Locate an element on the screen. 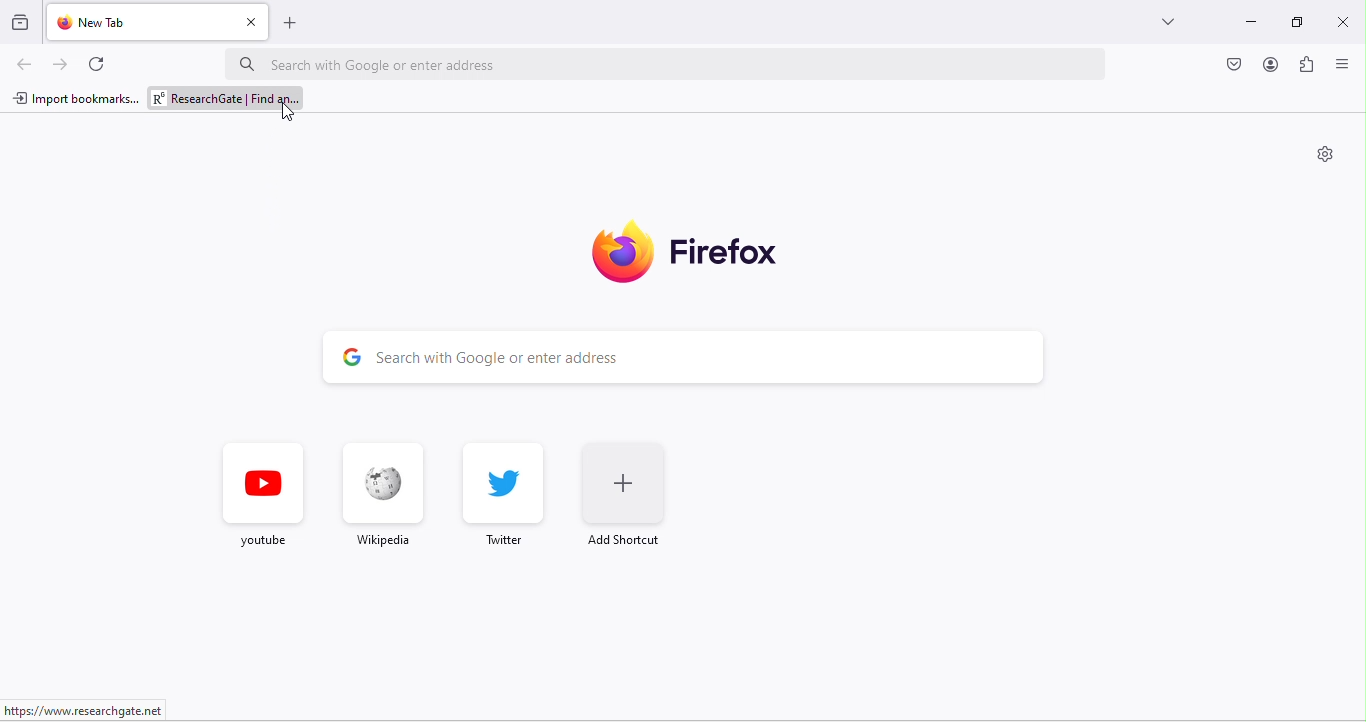  import bookmarks is located at coordinates (75, 96).